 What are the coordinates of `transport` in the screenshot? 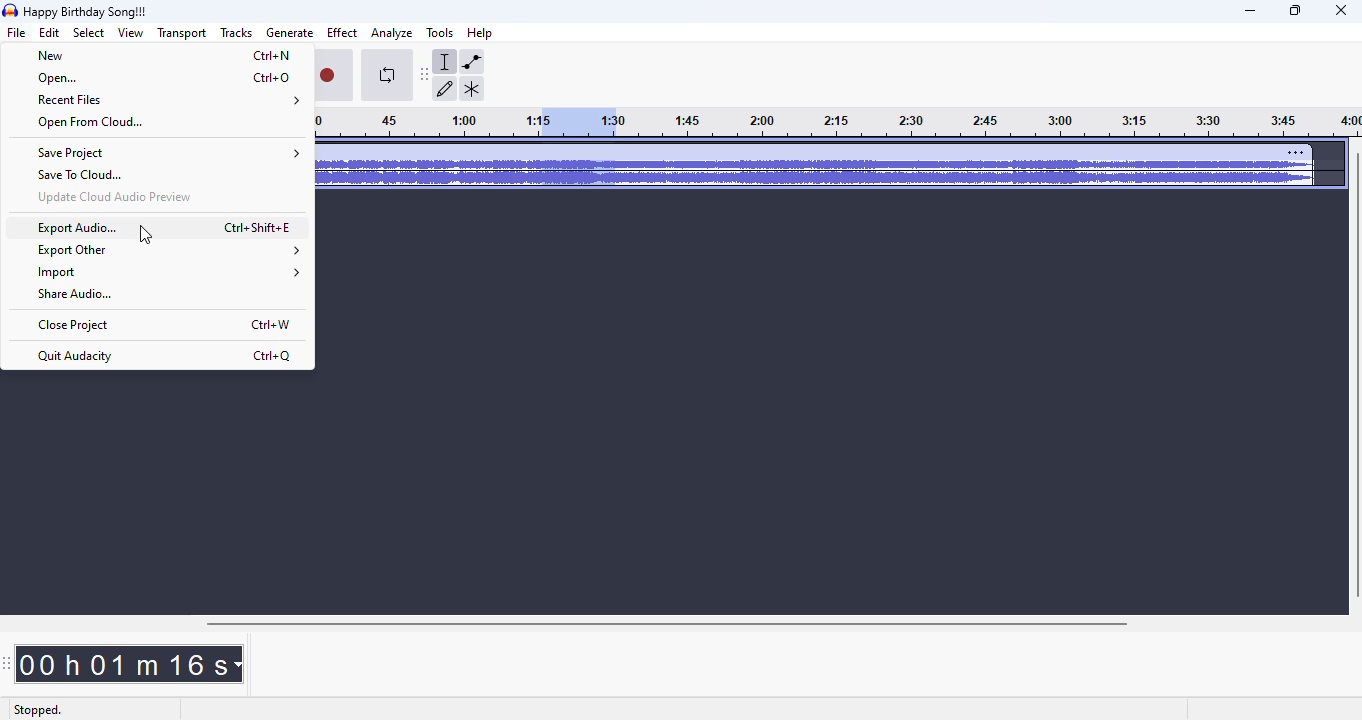 It's located at (180, 33).